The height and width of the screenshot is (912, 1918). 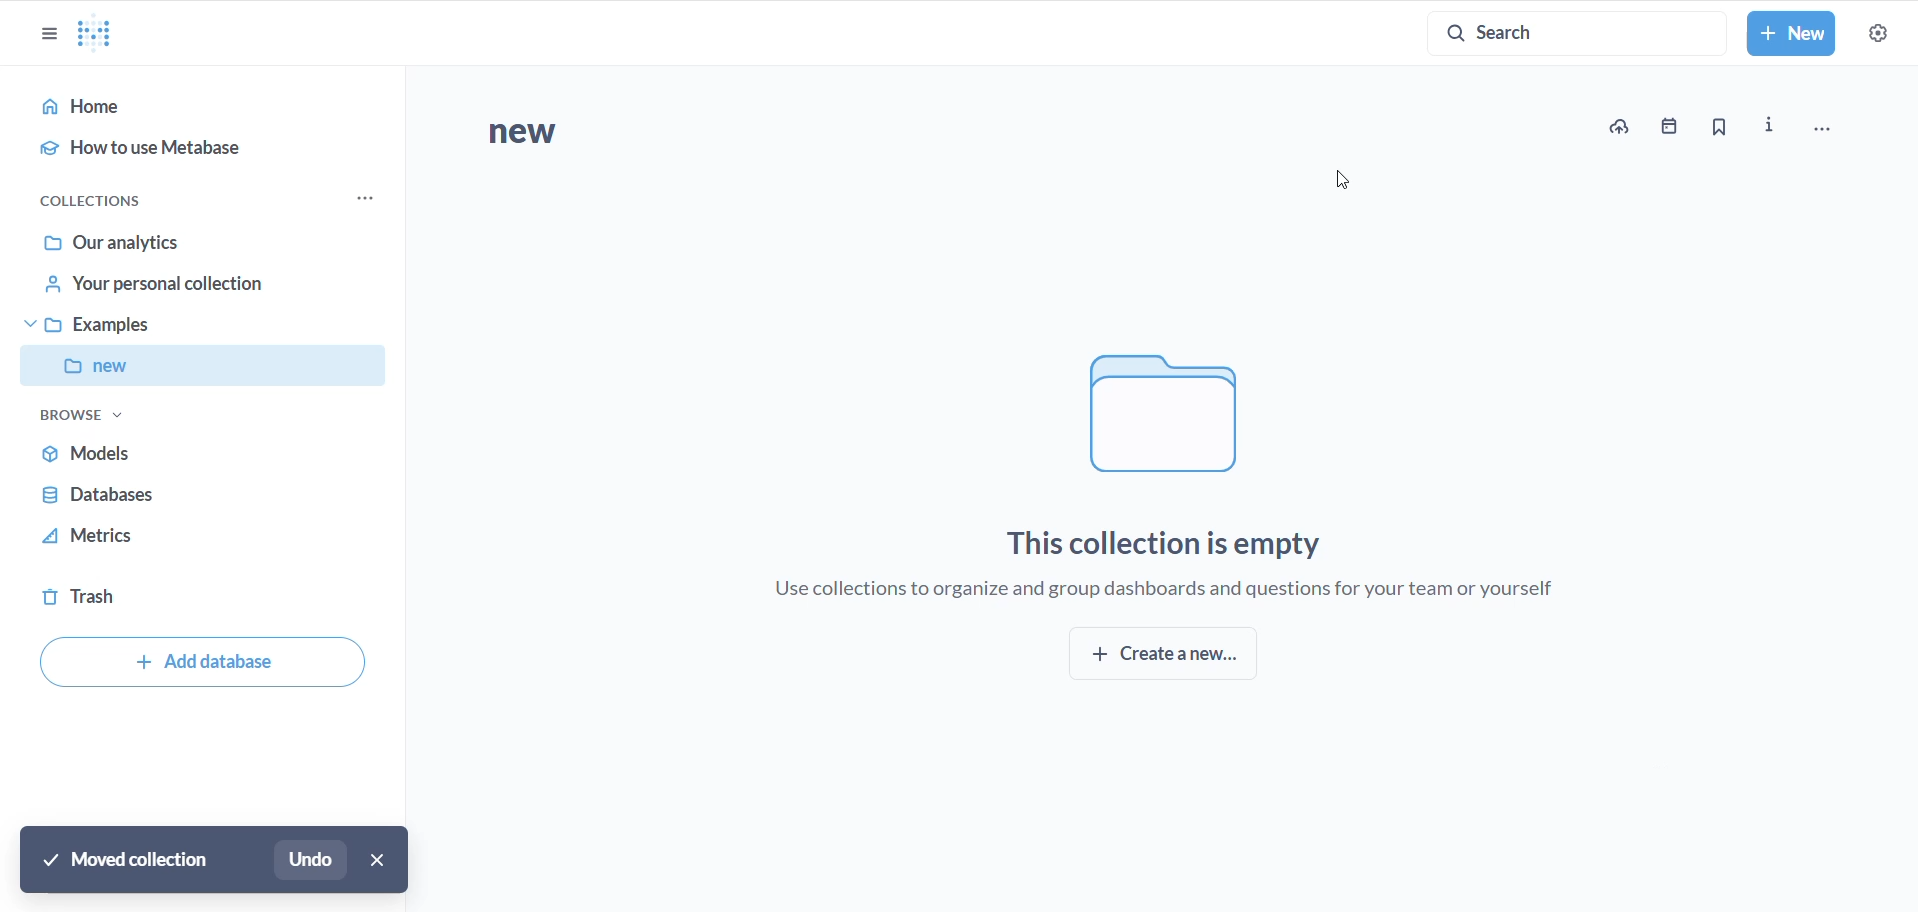 What do you see at coordinates (110, 198) in the screenshot?
I see `collections` at bounding box center [110, 198].